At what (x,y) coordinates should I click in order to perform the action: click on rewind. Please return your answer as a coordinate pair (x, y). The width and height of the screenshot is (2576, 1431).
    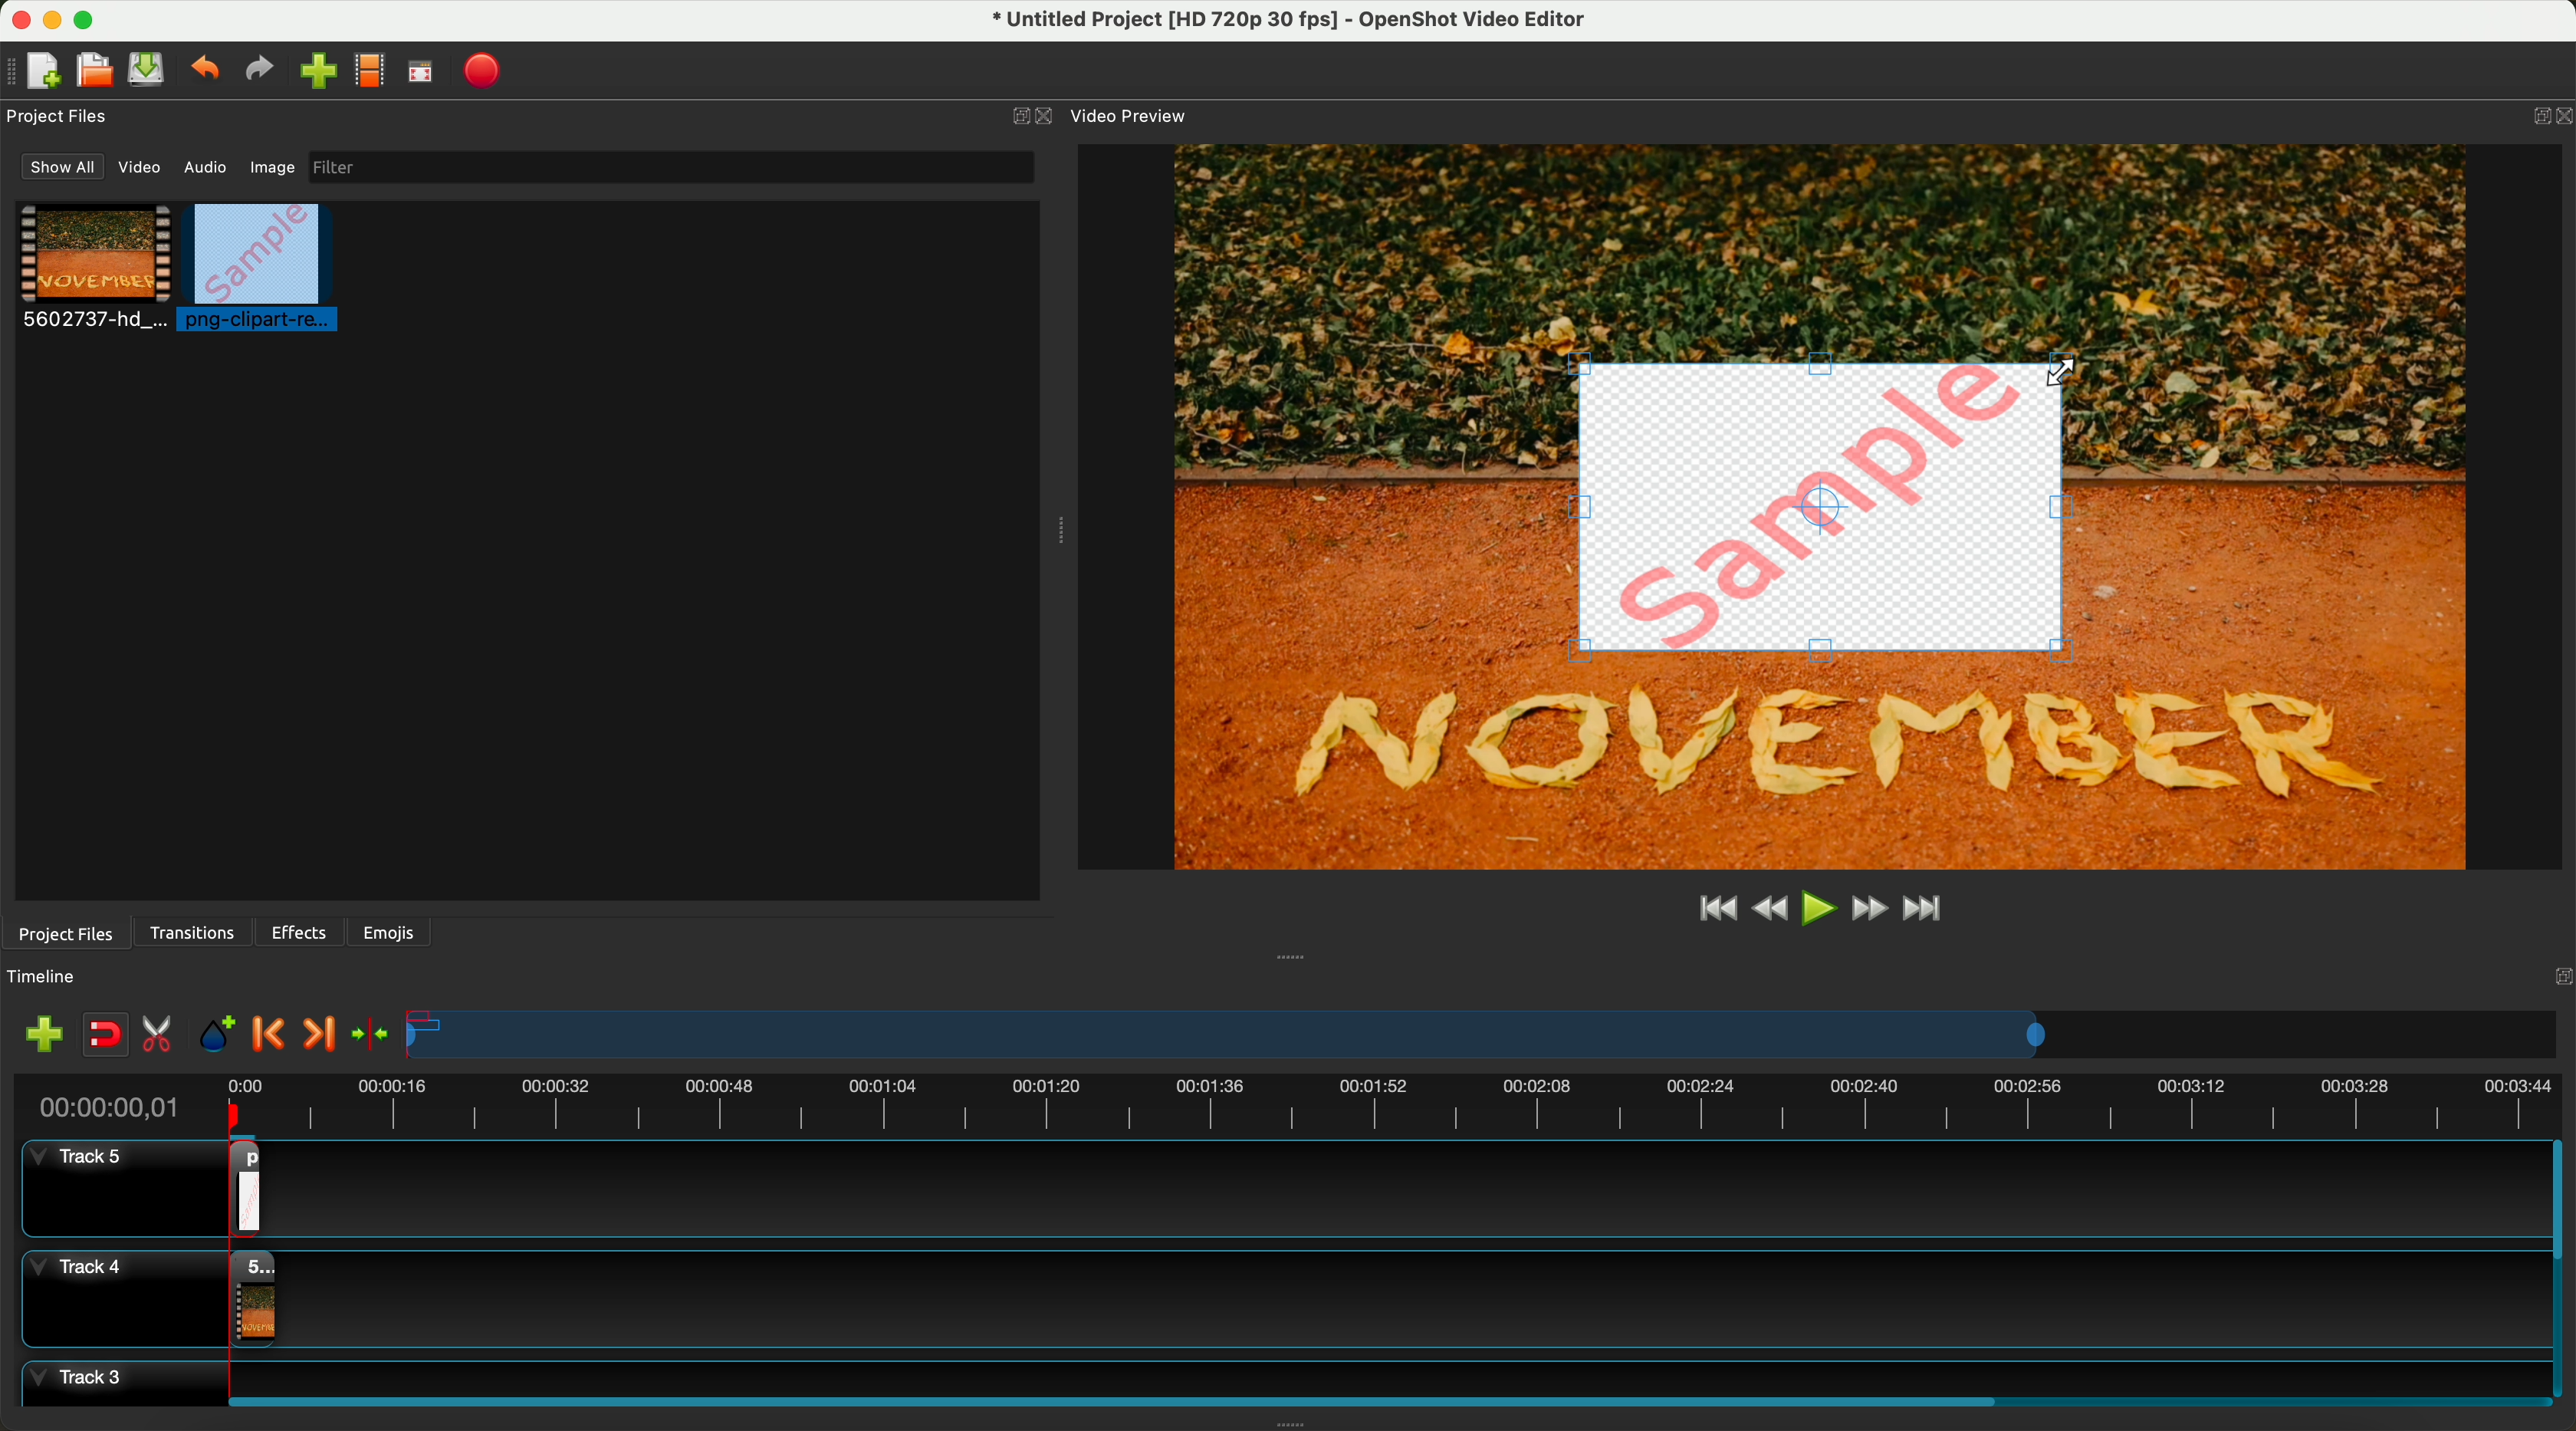
    Looking at the image, I should click on (1768, 911).